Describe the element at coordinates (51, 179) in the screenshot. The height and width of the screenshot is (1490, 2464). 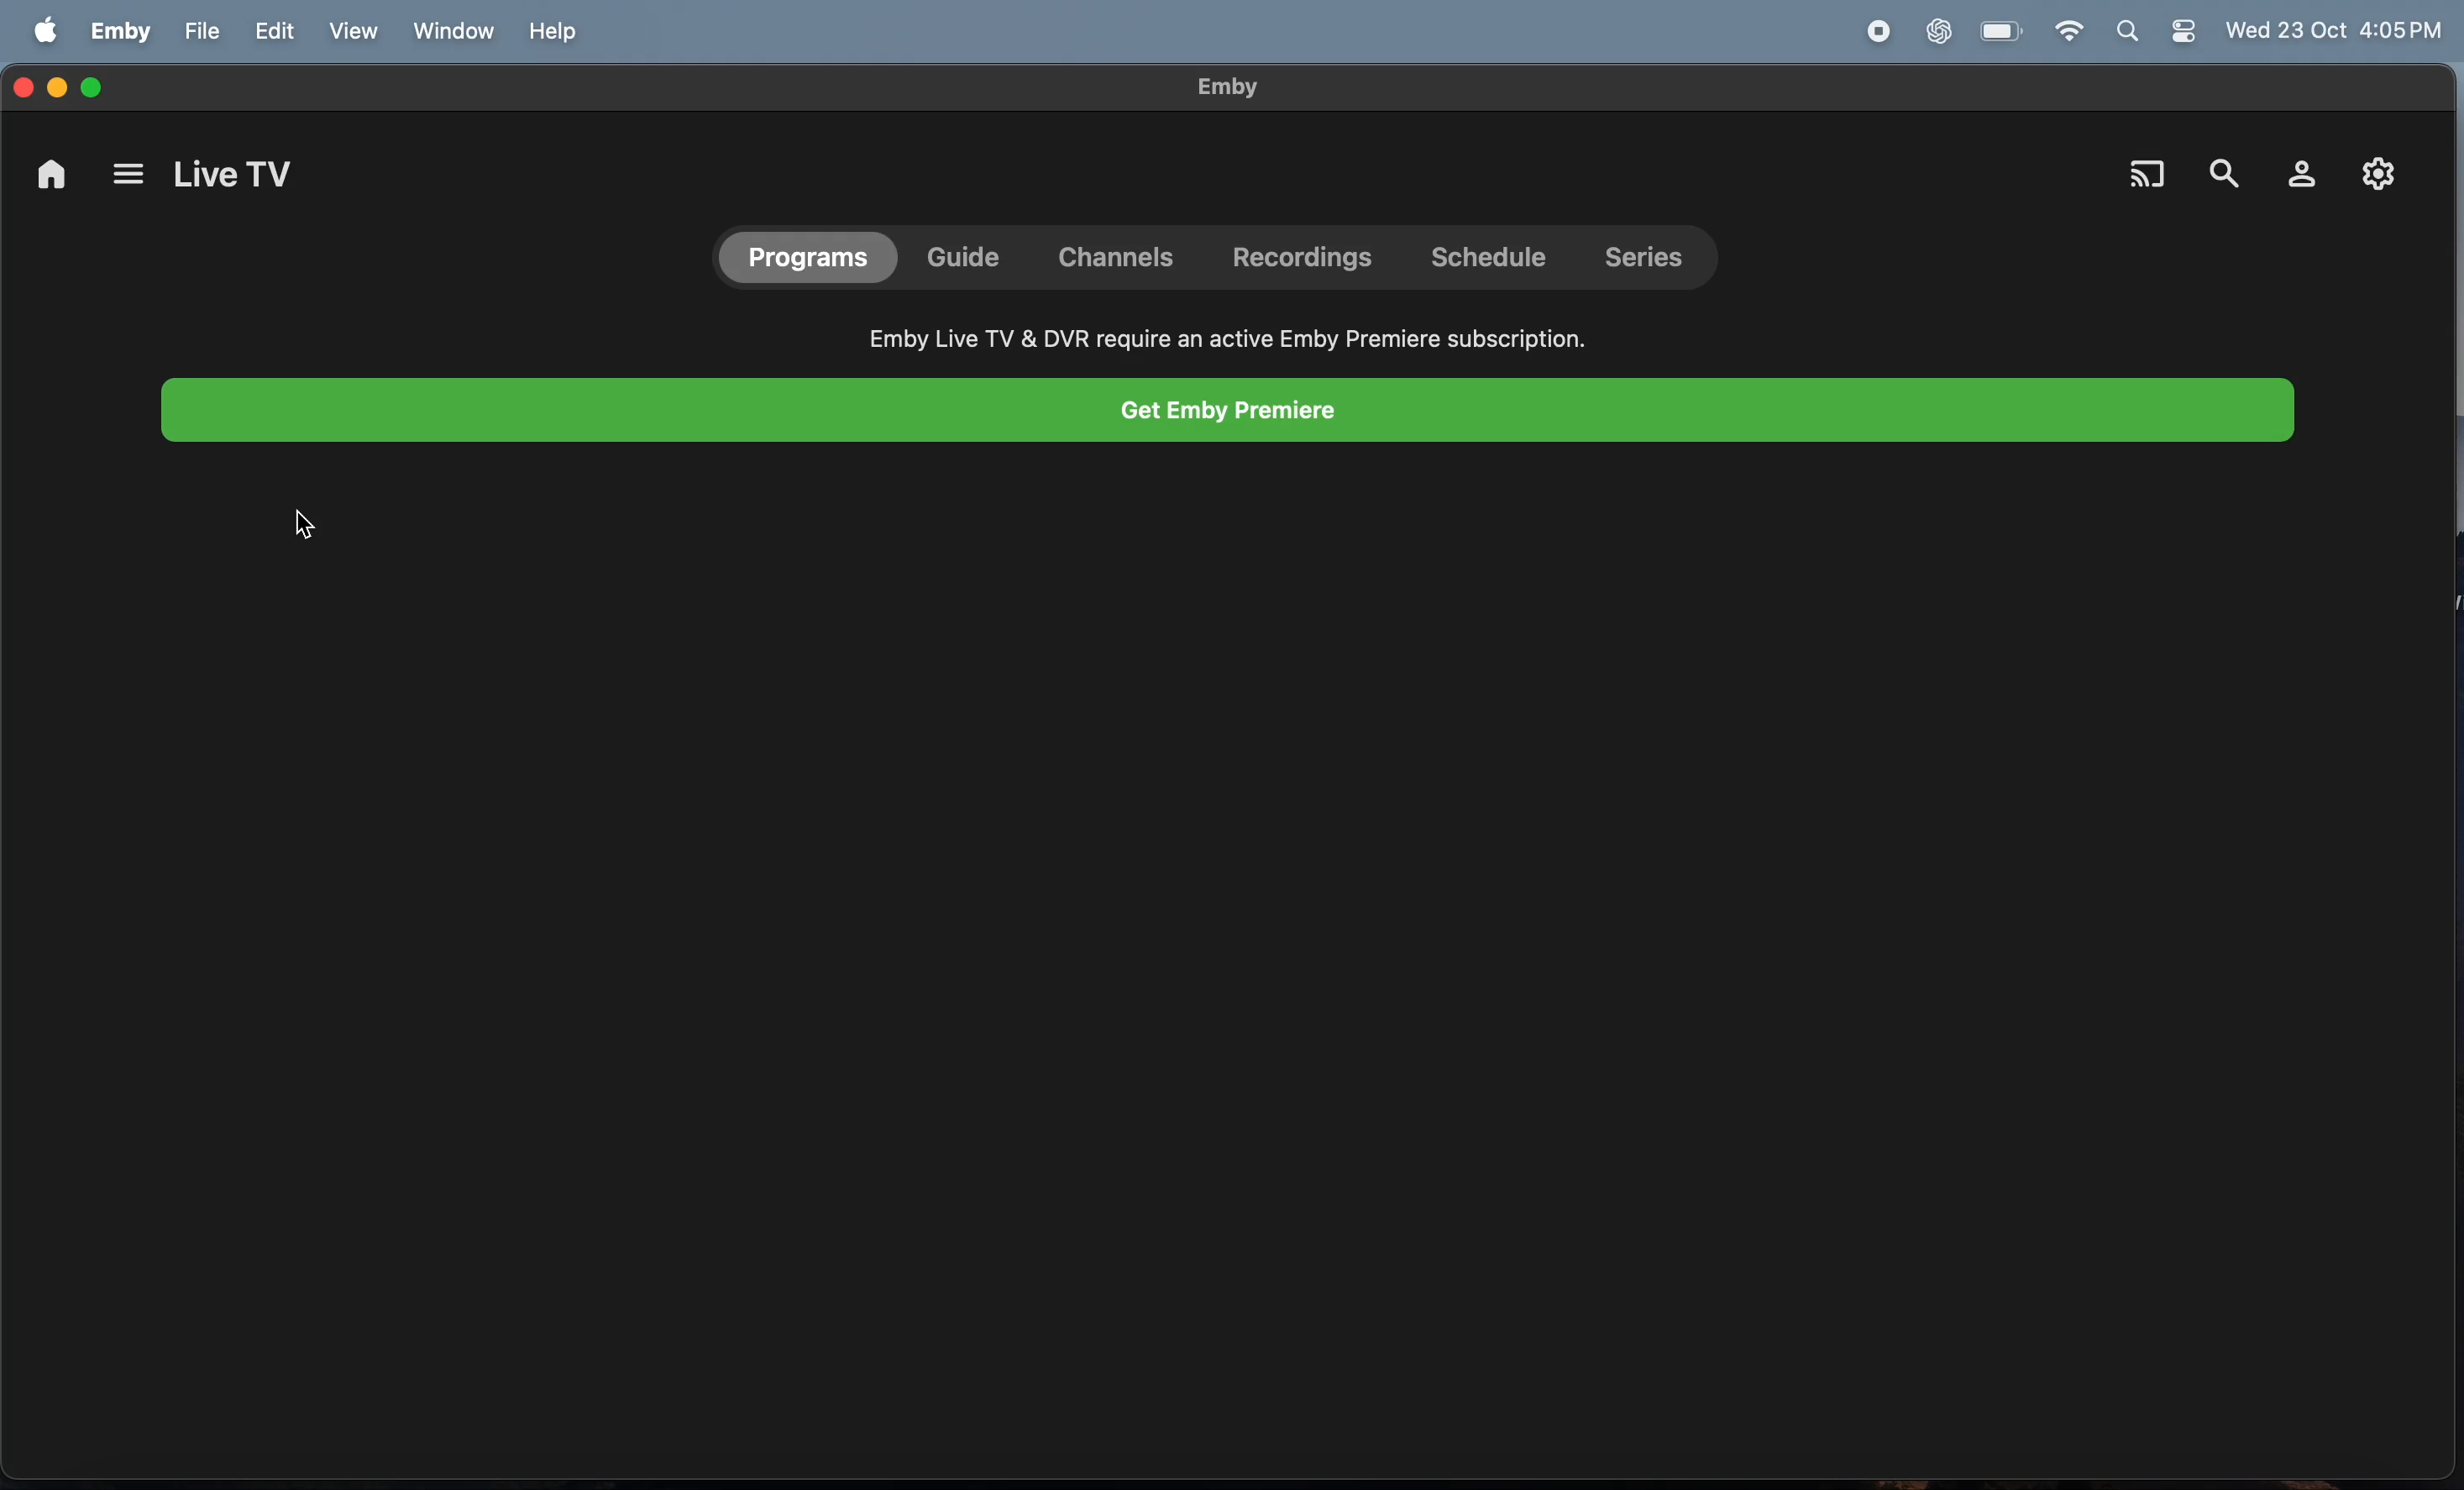
I see `home` at that location.